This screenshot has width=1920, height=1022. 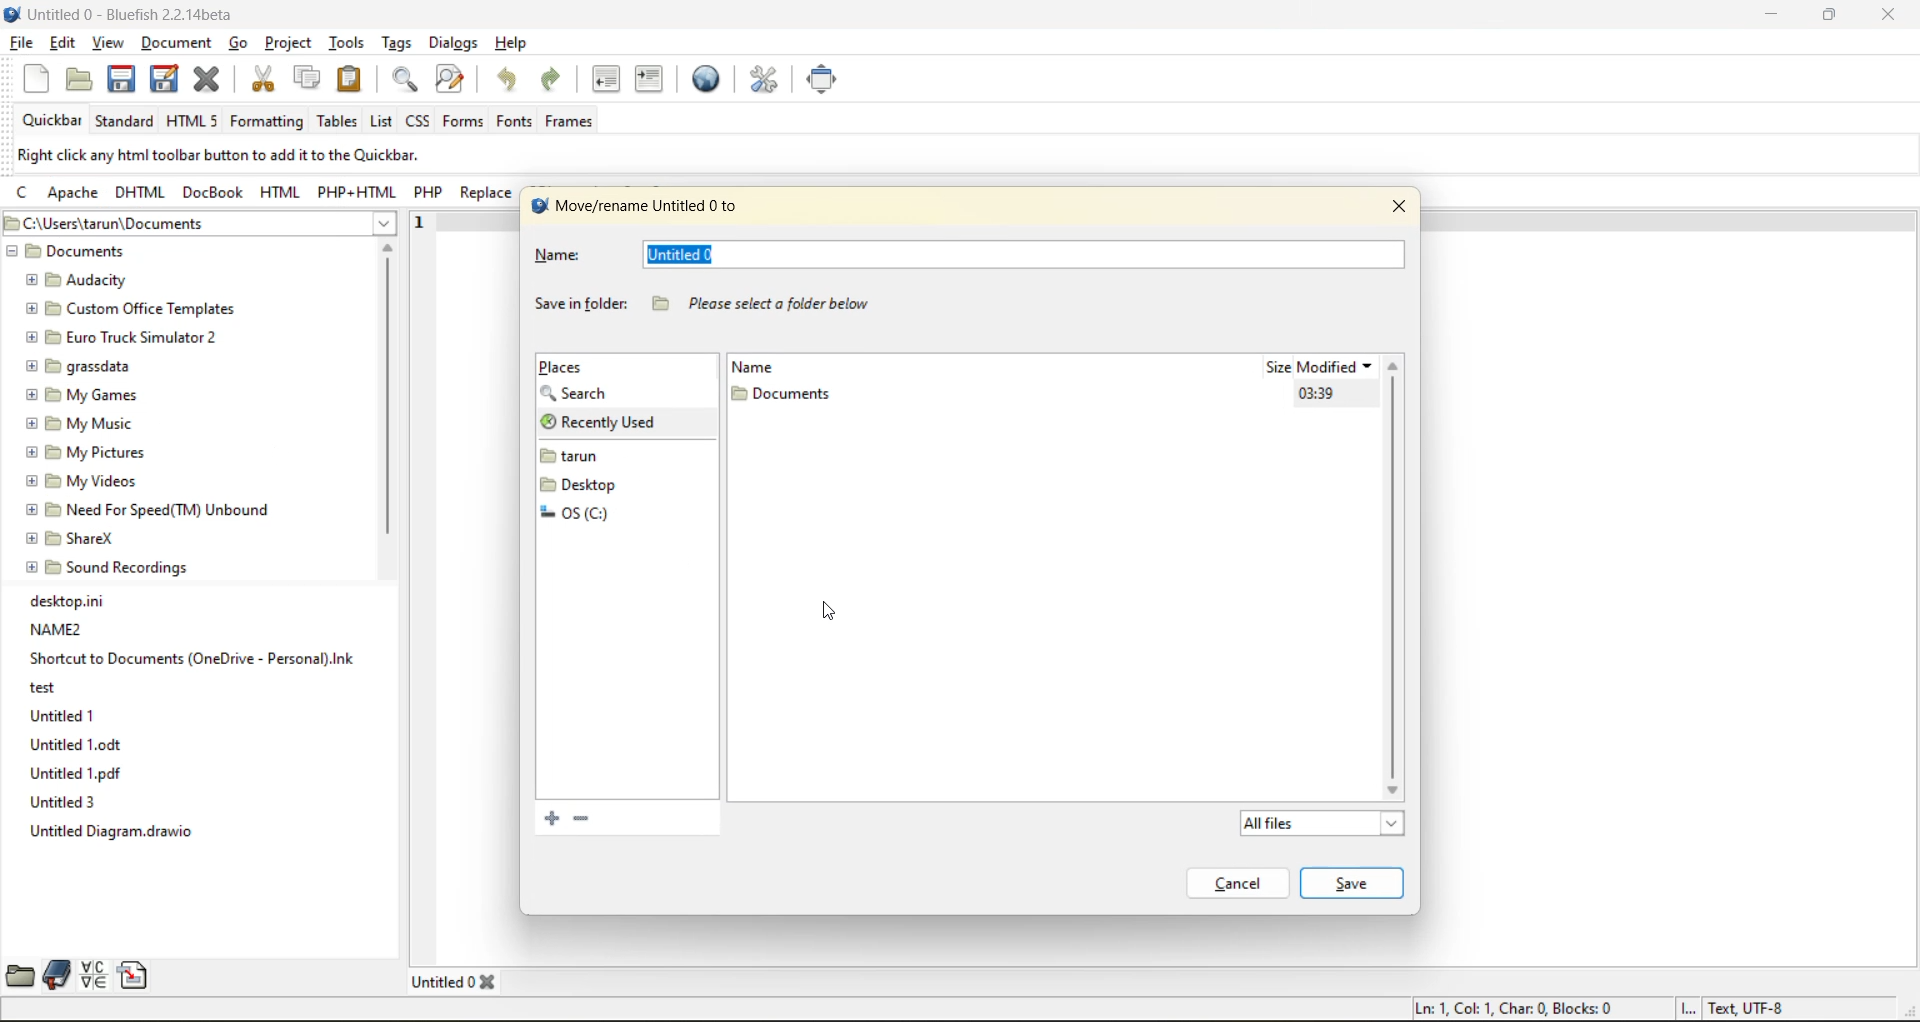 I want to click on css, so click(x=419, y=121).